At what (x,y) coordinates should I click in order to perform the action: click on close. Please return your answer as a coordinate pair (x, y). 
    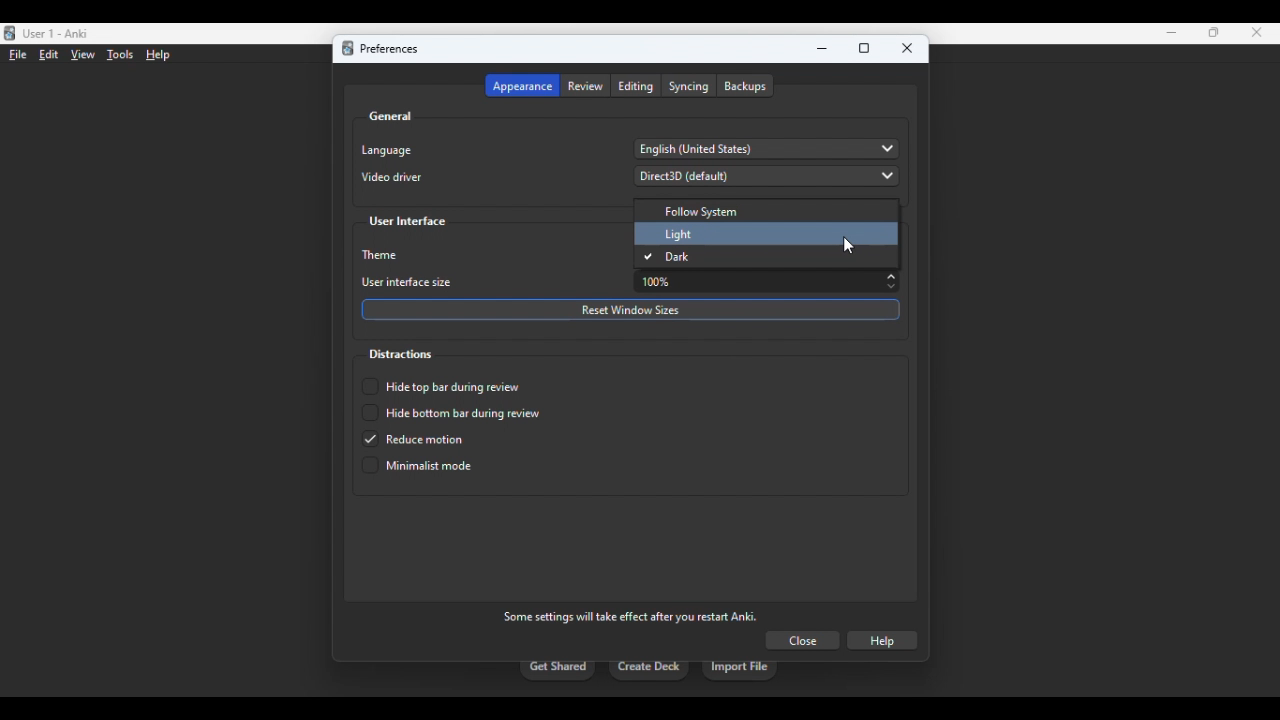
    Looking at the image, I should click on (908, 48).